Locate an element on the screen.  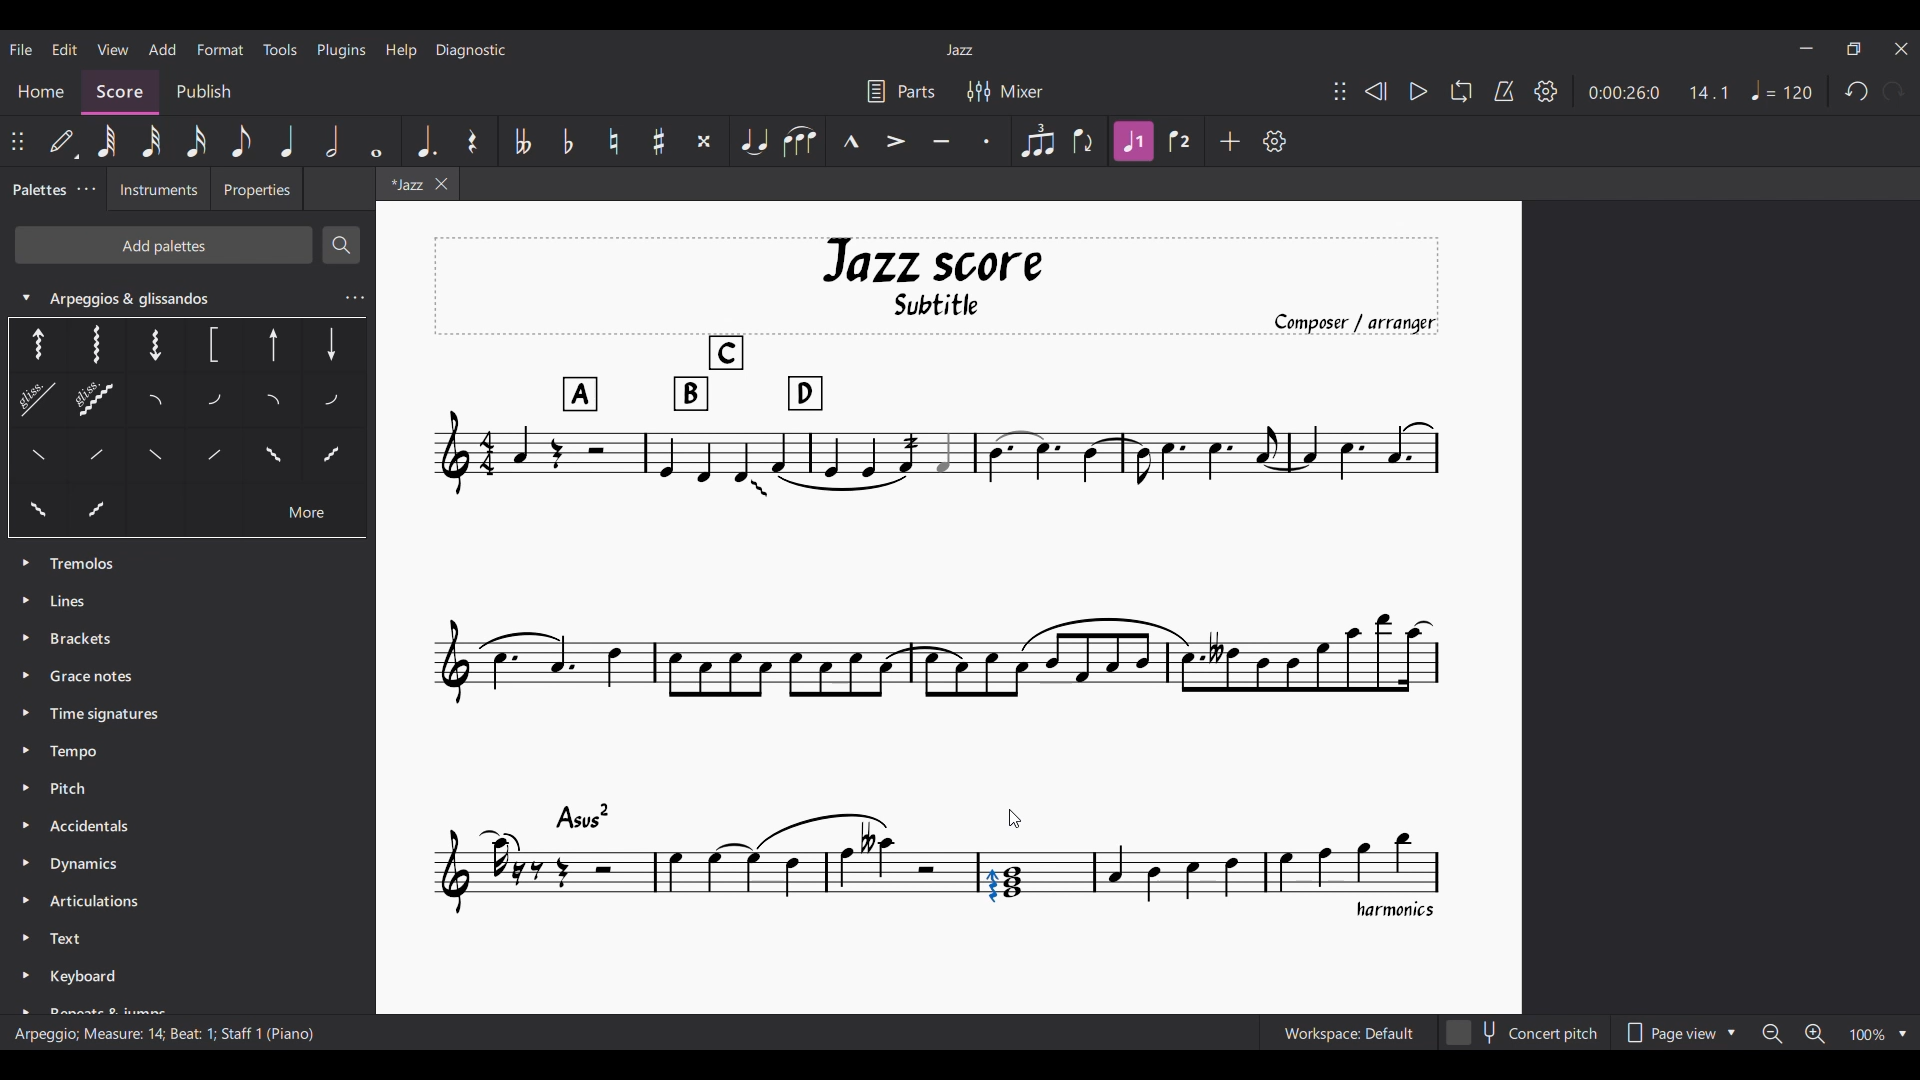
Rewind is located at coordinates (1376, 91).